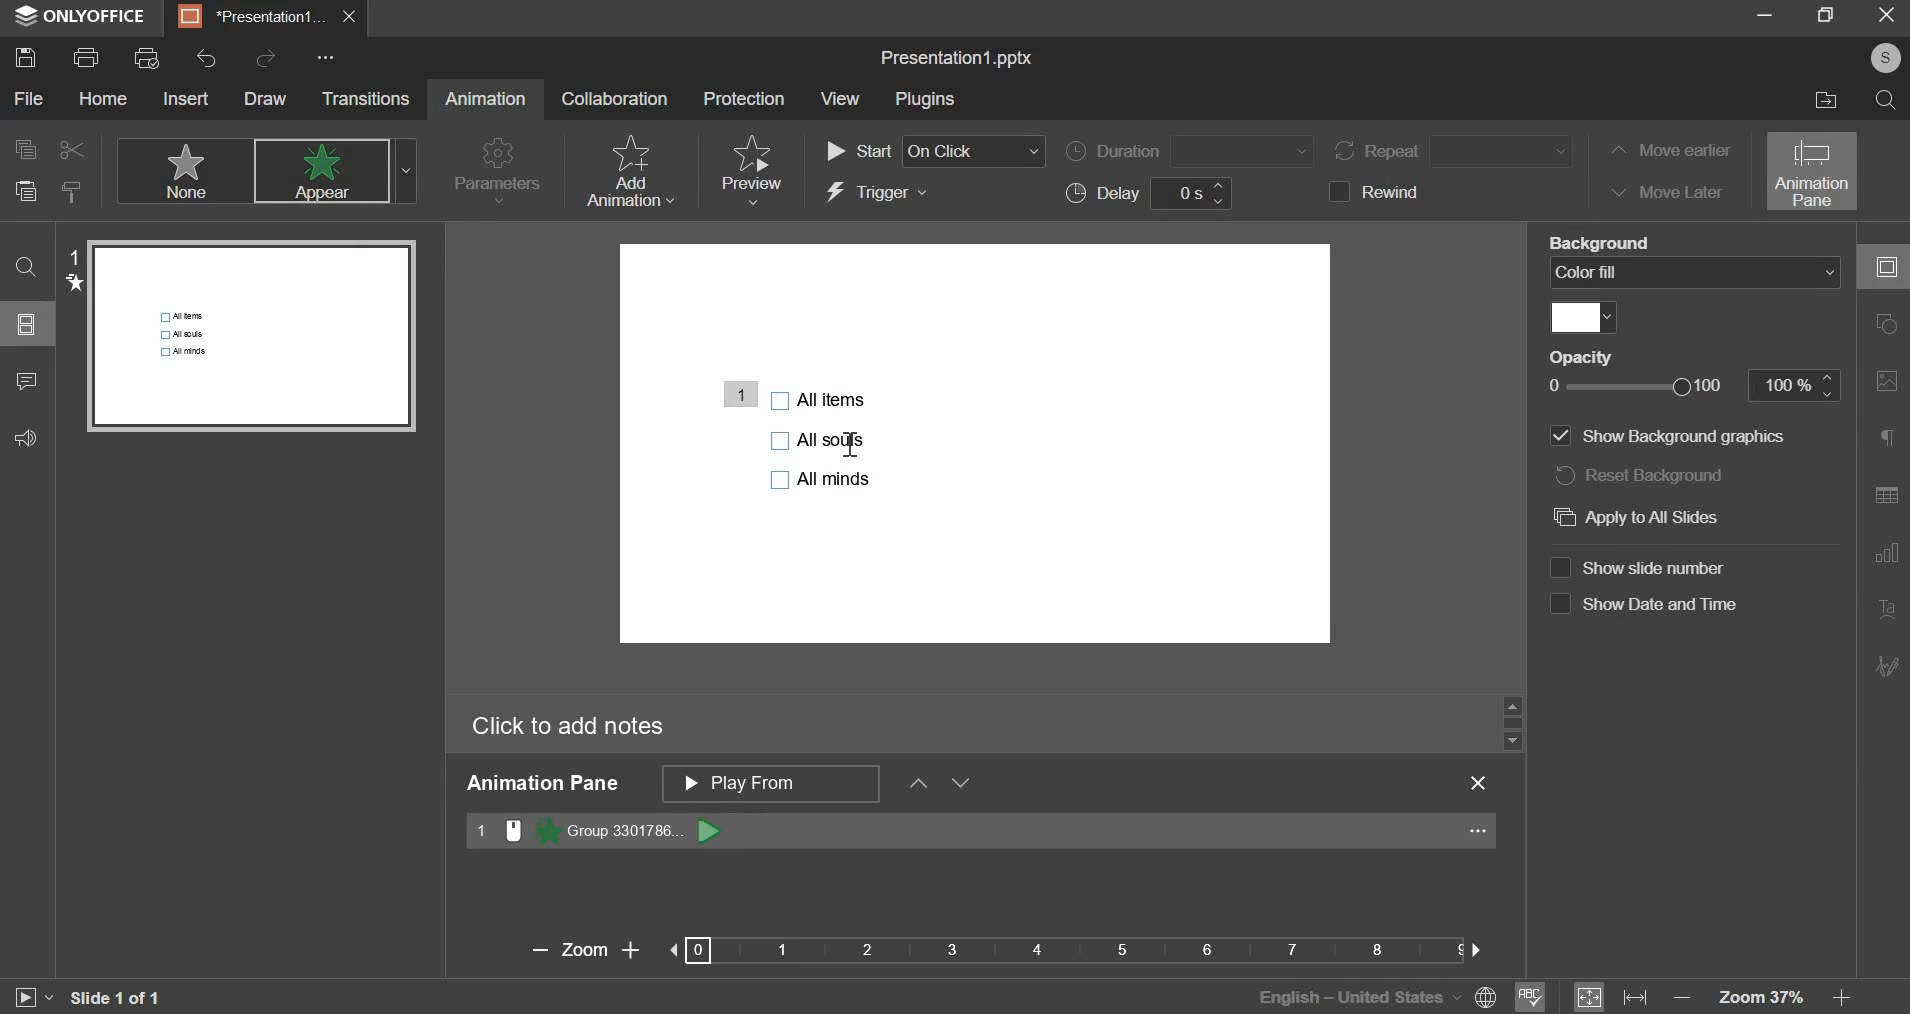 Image resolution: width=1910 pixels, height=1014 pixels. Describe the element at coordinates (1457, 151) in the screenshot. I see `repeat` at that location.